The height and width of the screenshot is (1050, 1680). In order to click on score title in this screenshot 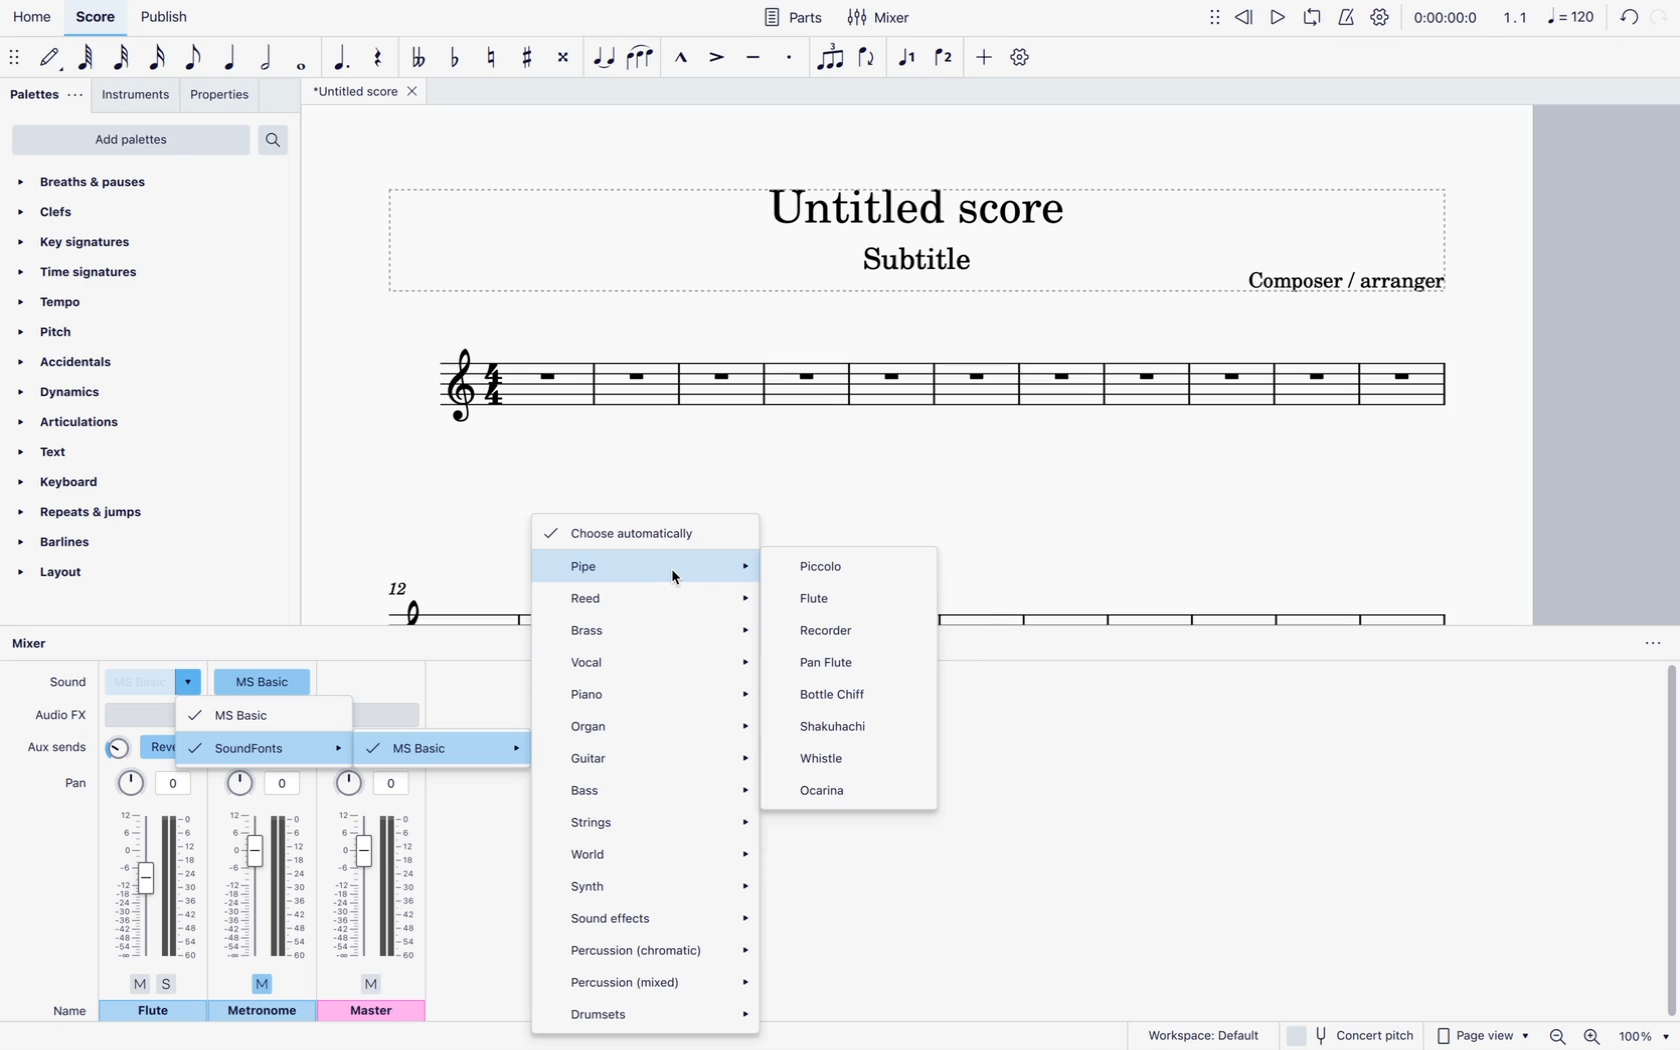, I will do `click(369, 91)`.